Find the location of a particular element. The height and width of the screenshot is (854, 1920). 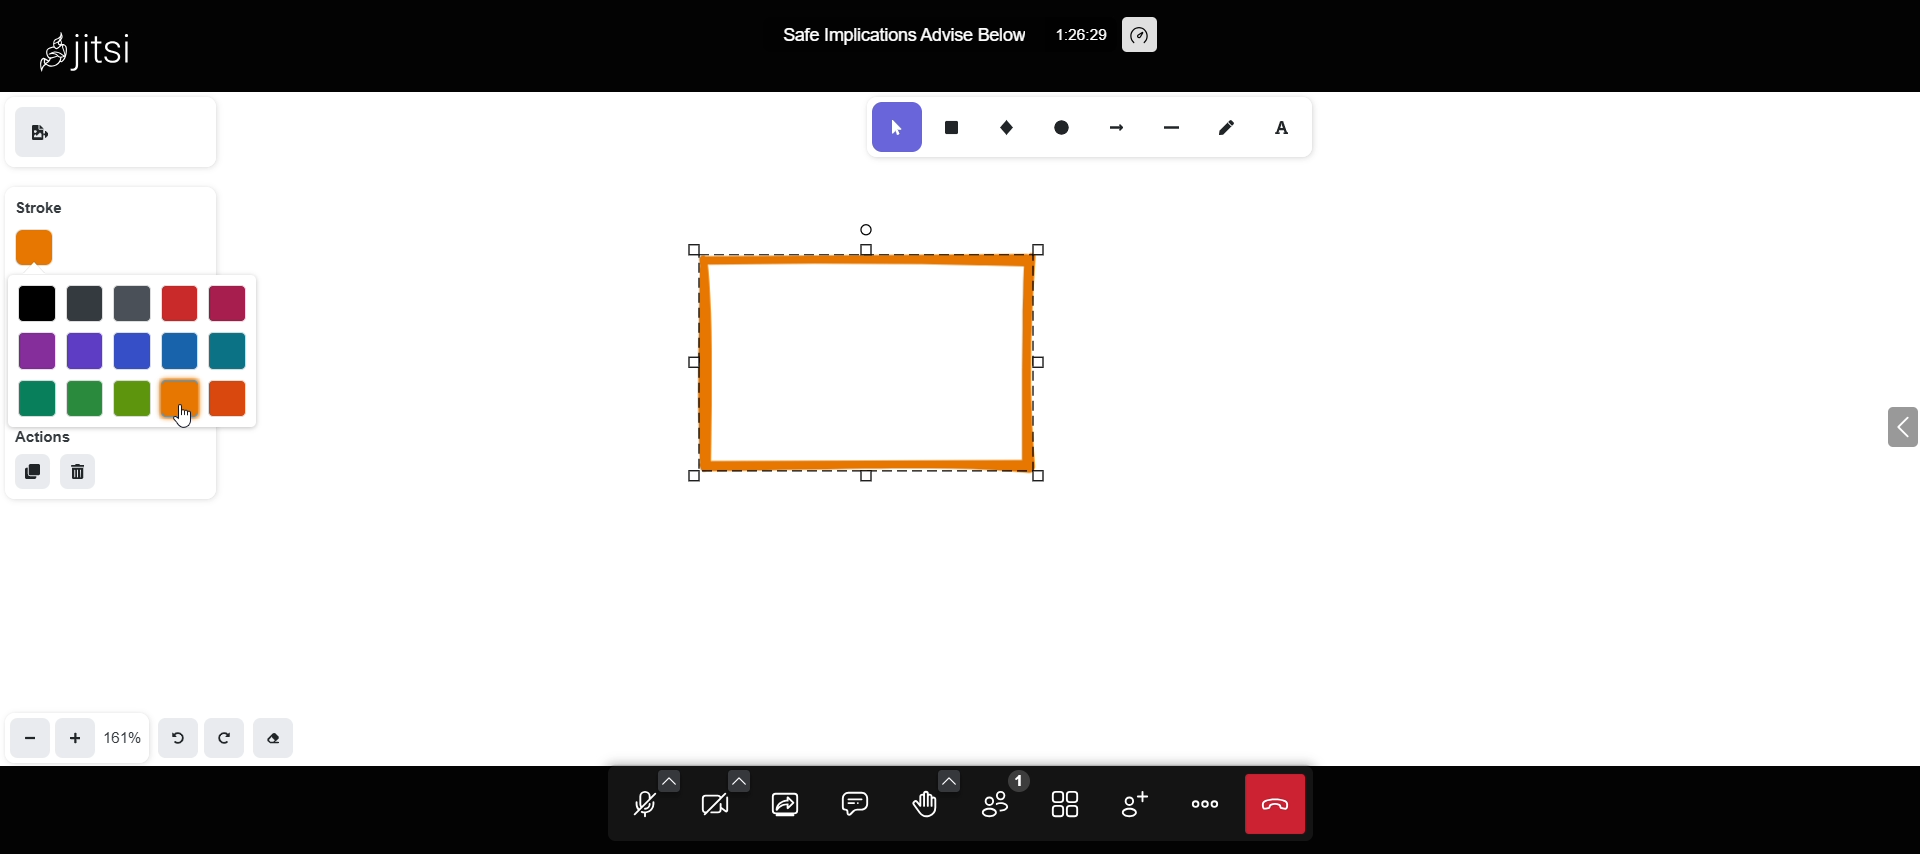

rectangle is located at coordinates (949, 122).